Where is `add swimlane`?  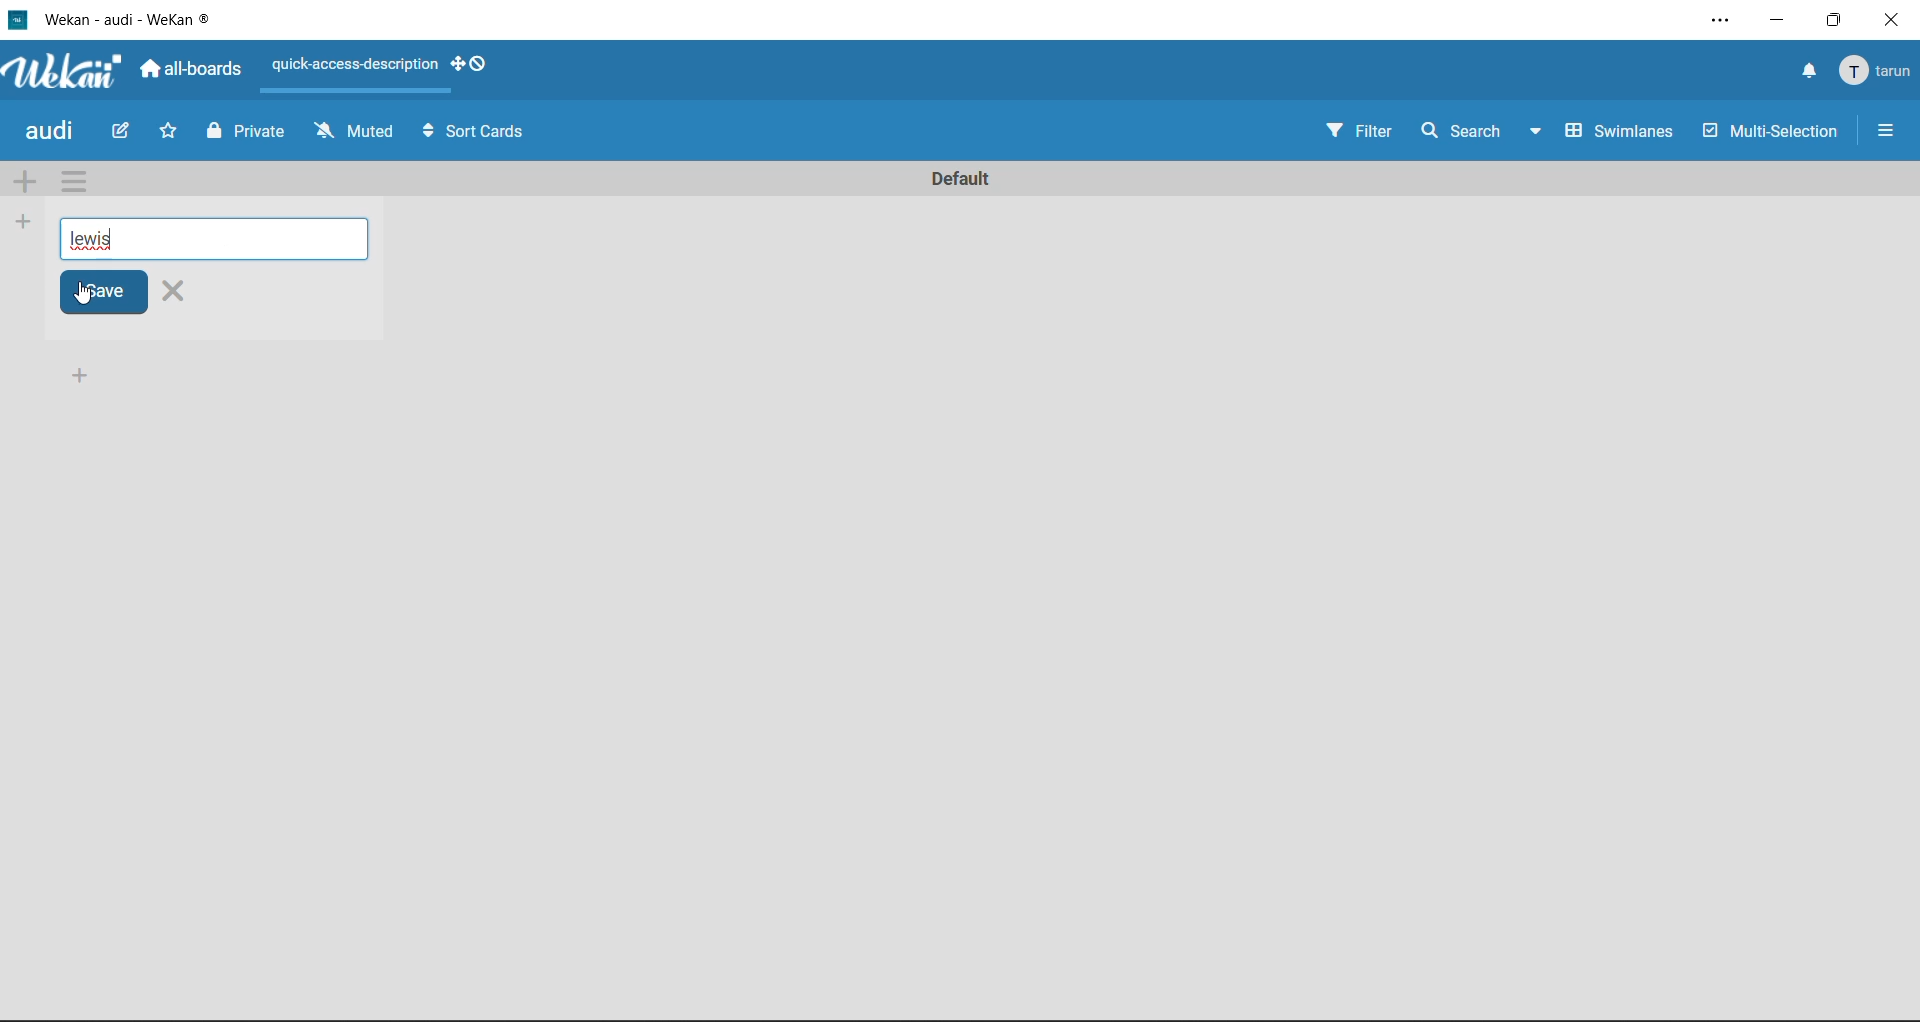
add swimlane is located at coordinates (25, 184).